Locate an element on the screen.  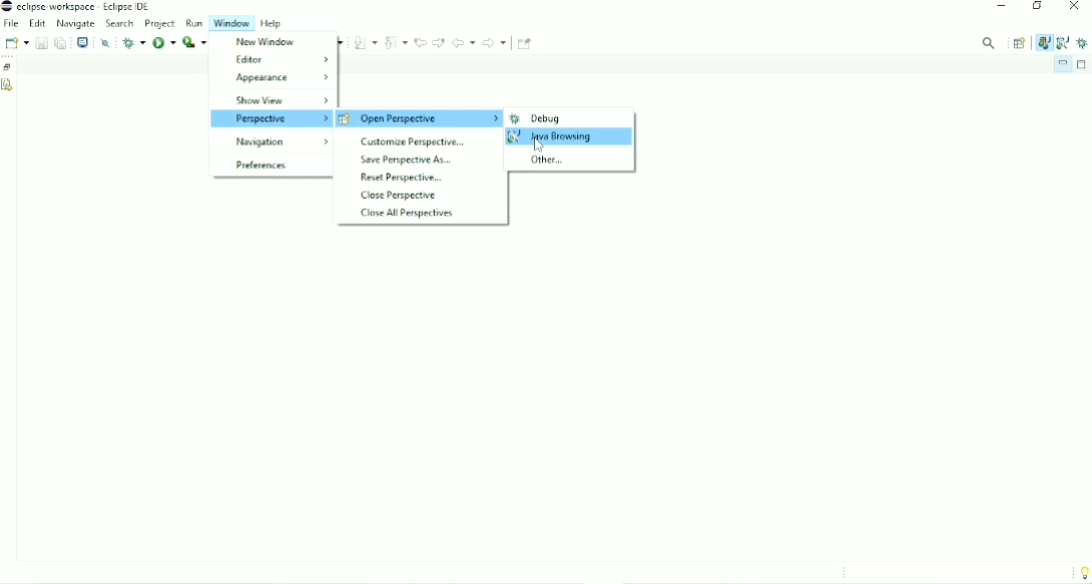
Open Perspective is located at coordinates (1020, 43).